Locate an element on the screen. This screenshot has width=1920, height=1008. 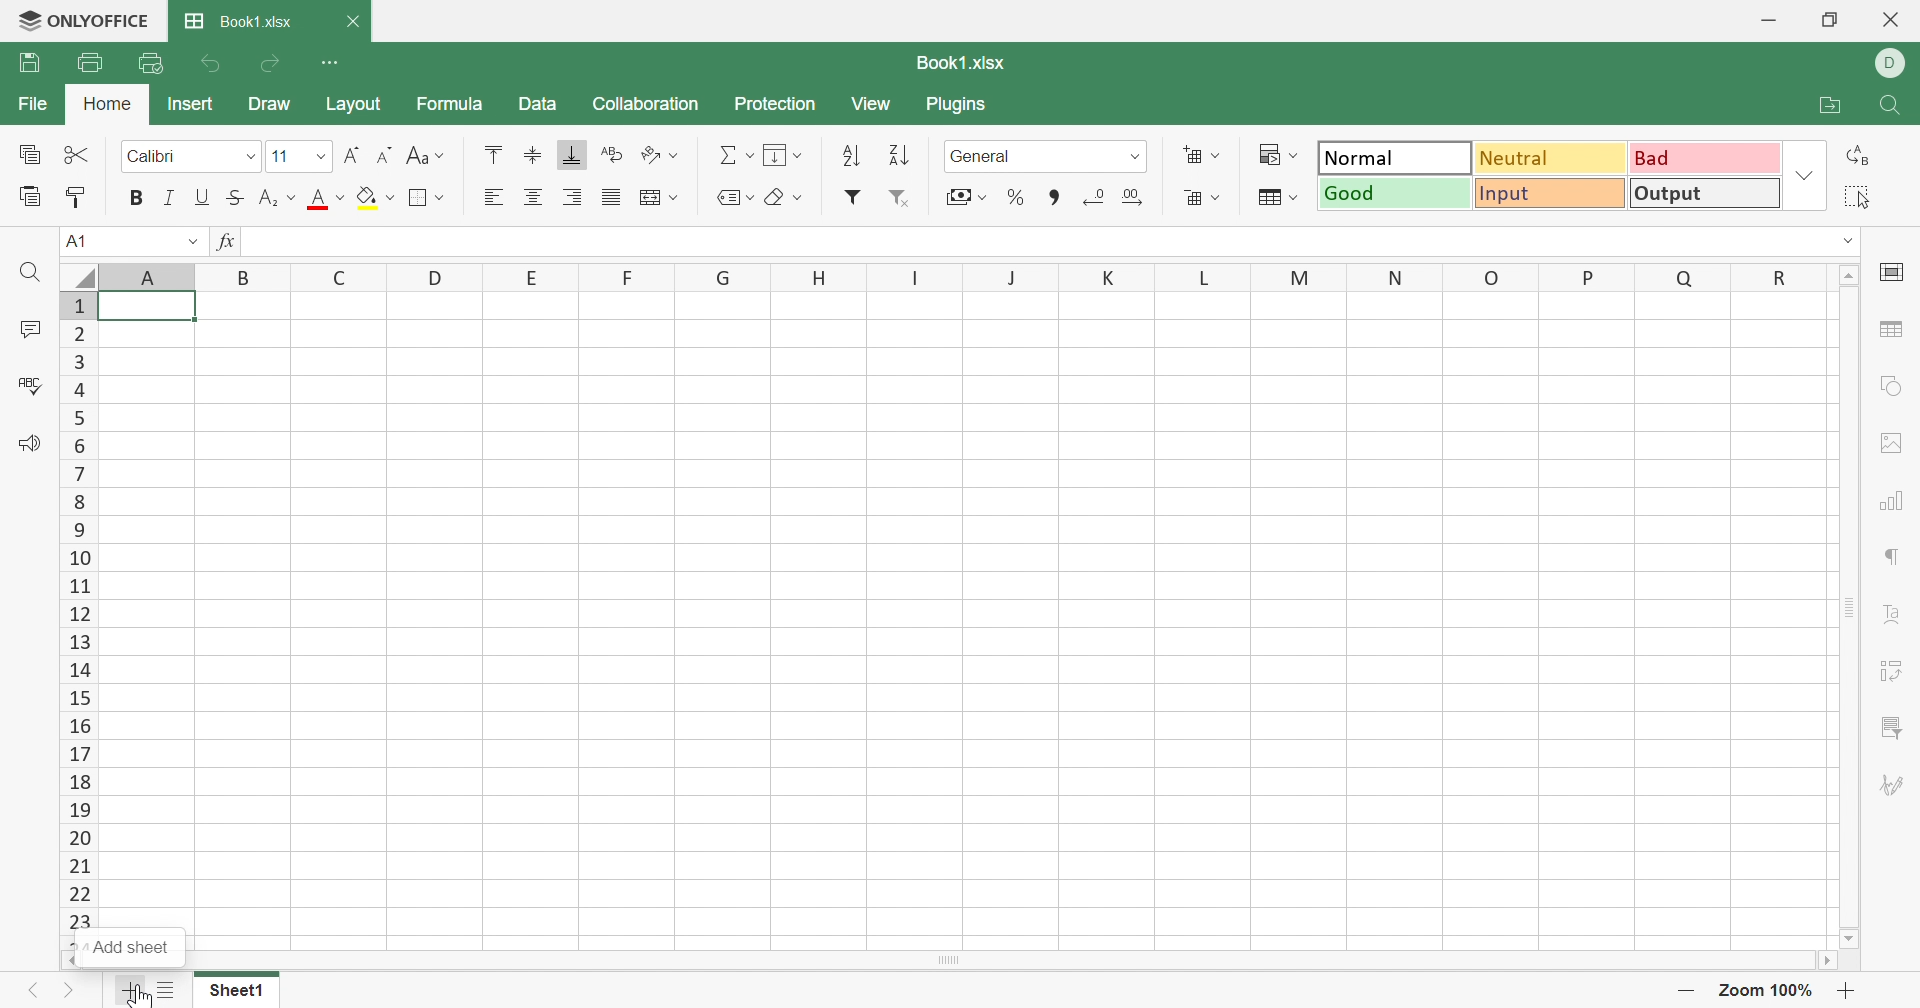
Signature settings is located at coordinates (1889, 782).